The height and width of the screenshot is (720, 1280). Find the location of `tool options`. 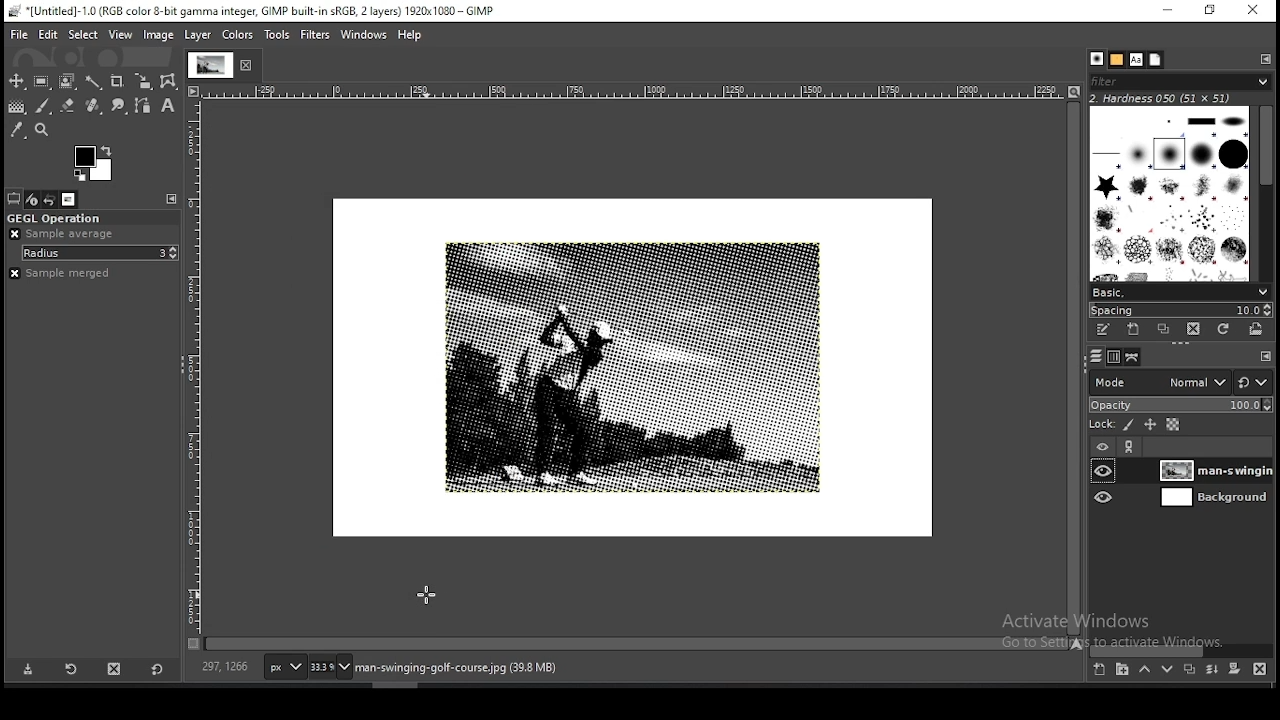

tool options is located at coordinates (14, 198).